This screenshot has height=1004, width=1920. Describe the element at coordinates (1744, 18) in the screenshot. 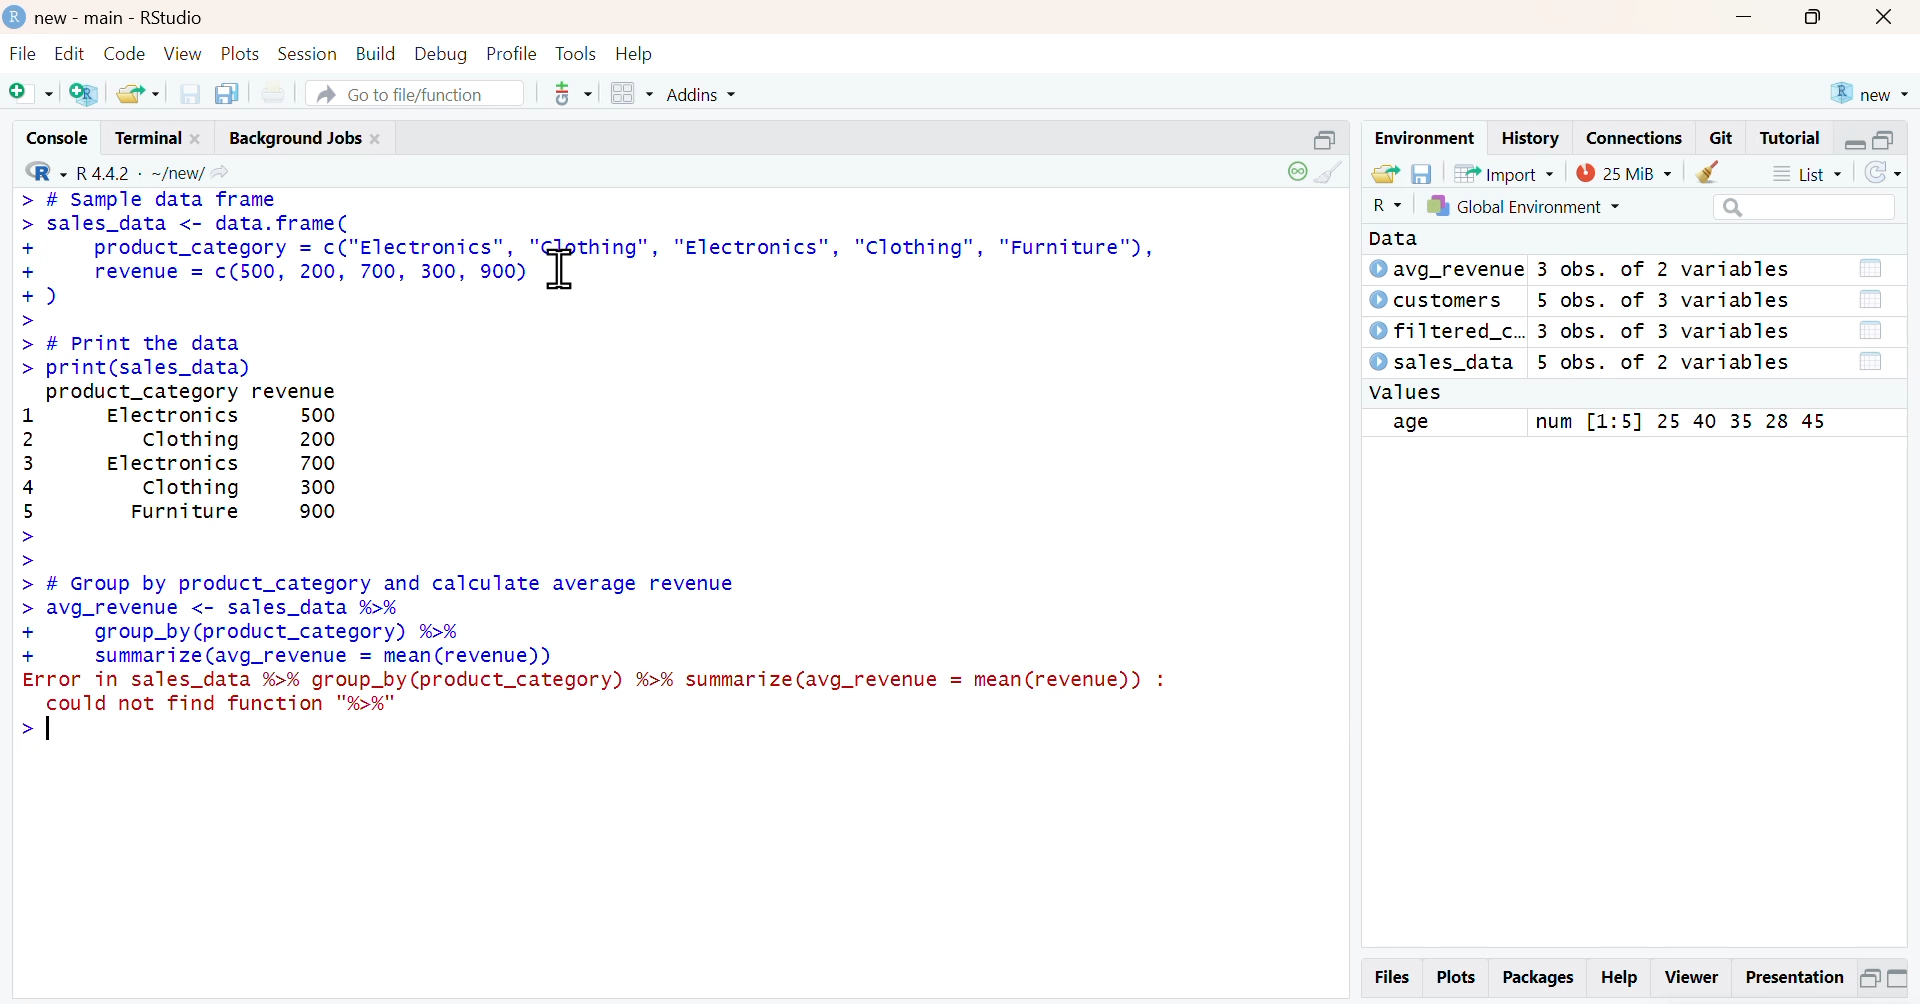

I see `minimize` at that location.